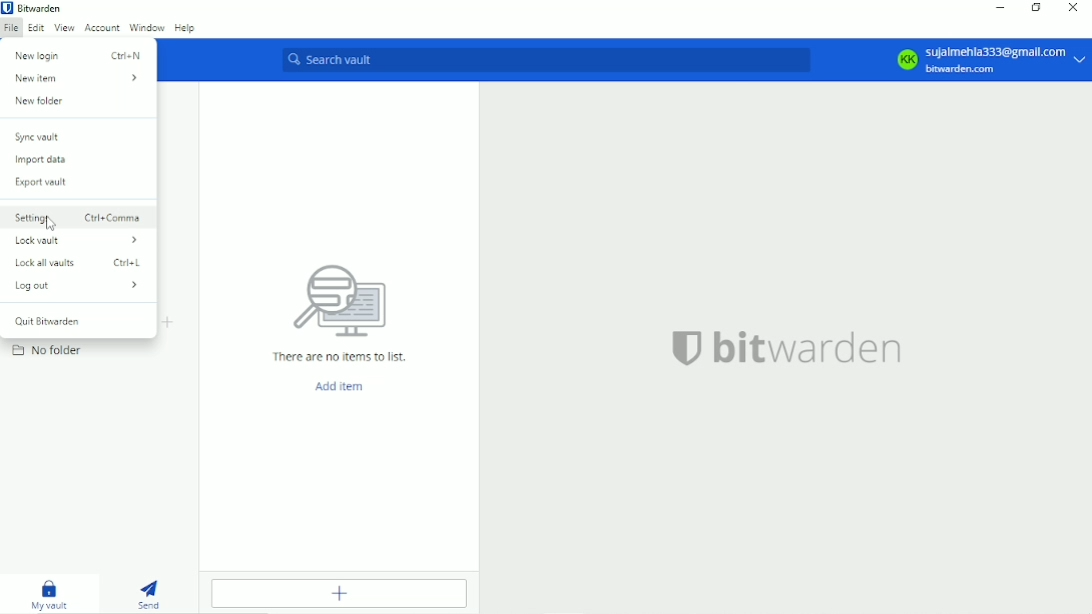 The height and width of the screenshot is (614, 1092). I want to click on Resize, so click(1037, 8).